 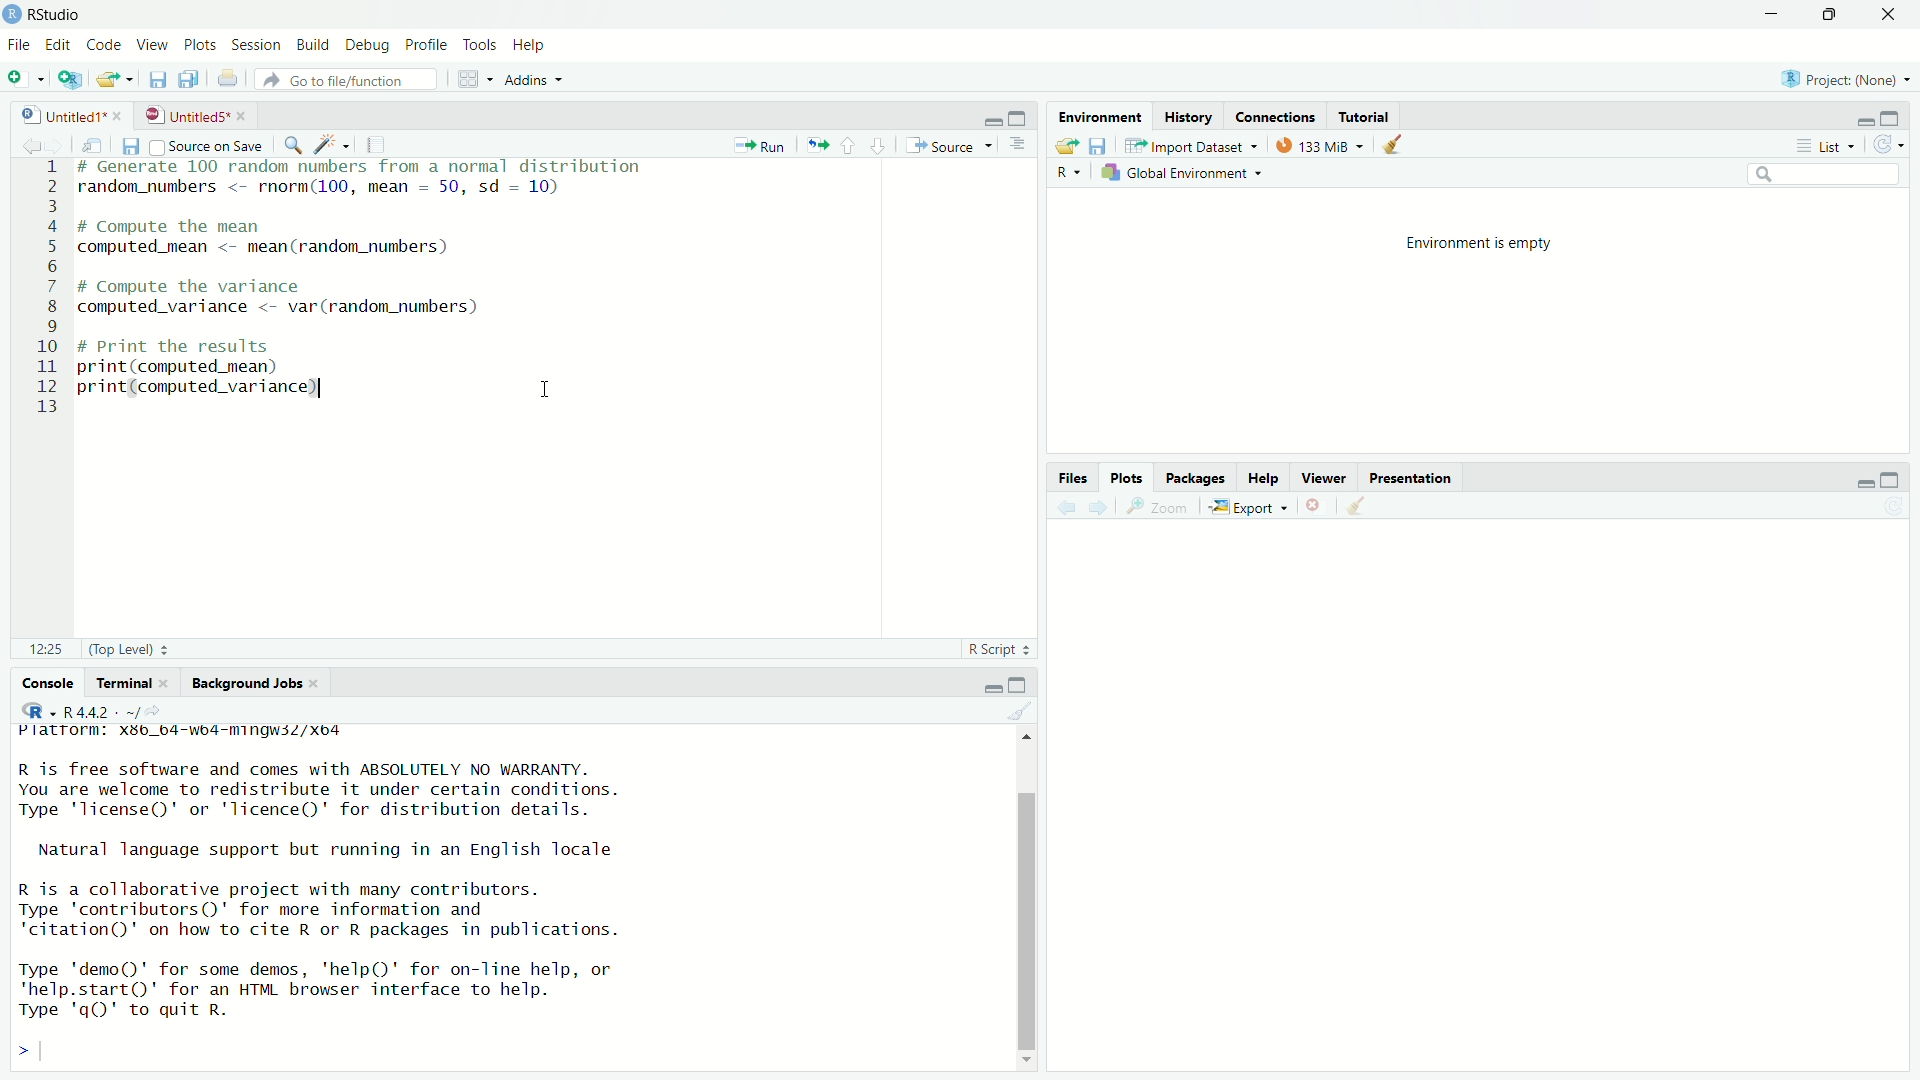 I want to click on # generate 100 random numbers from a normal distribution, so click(x=365, y=167).